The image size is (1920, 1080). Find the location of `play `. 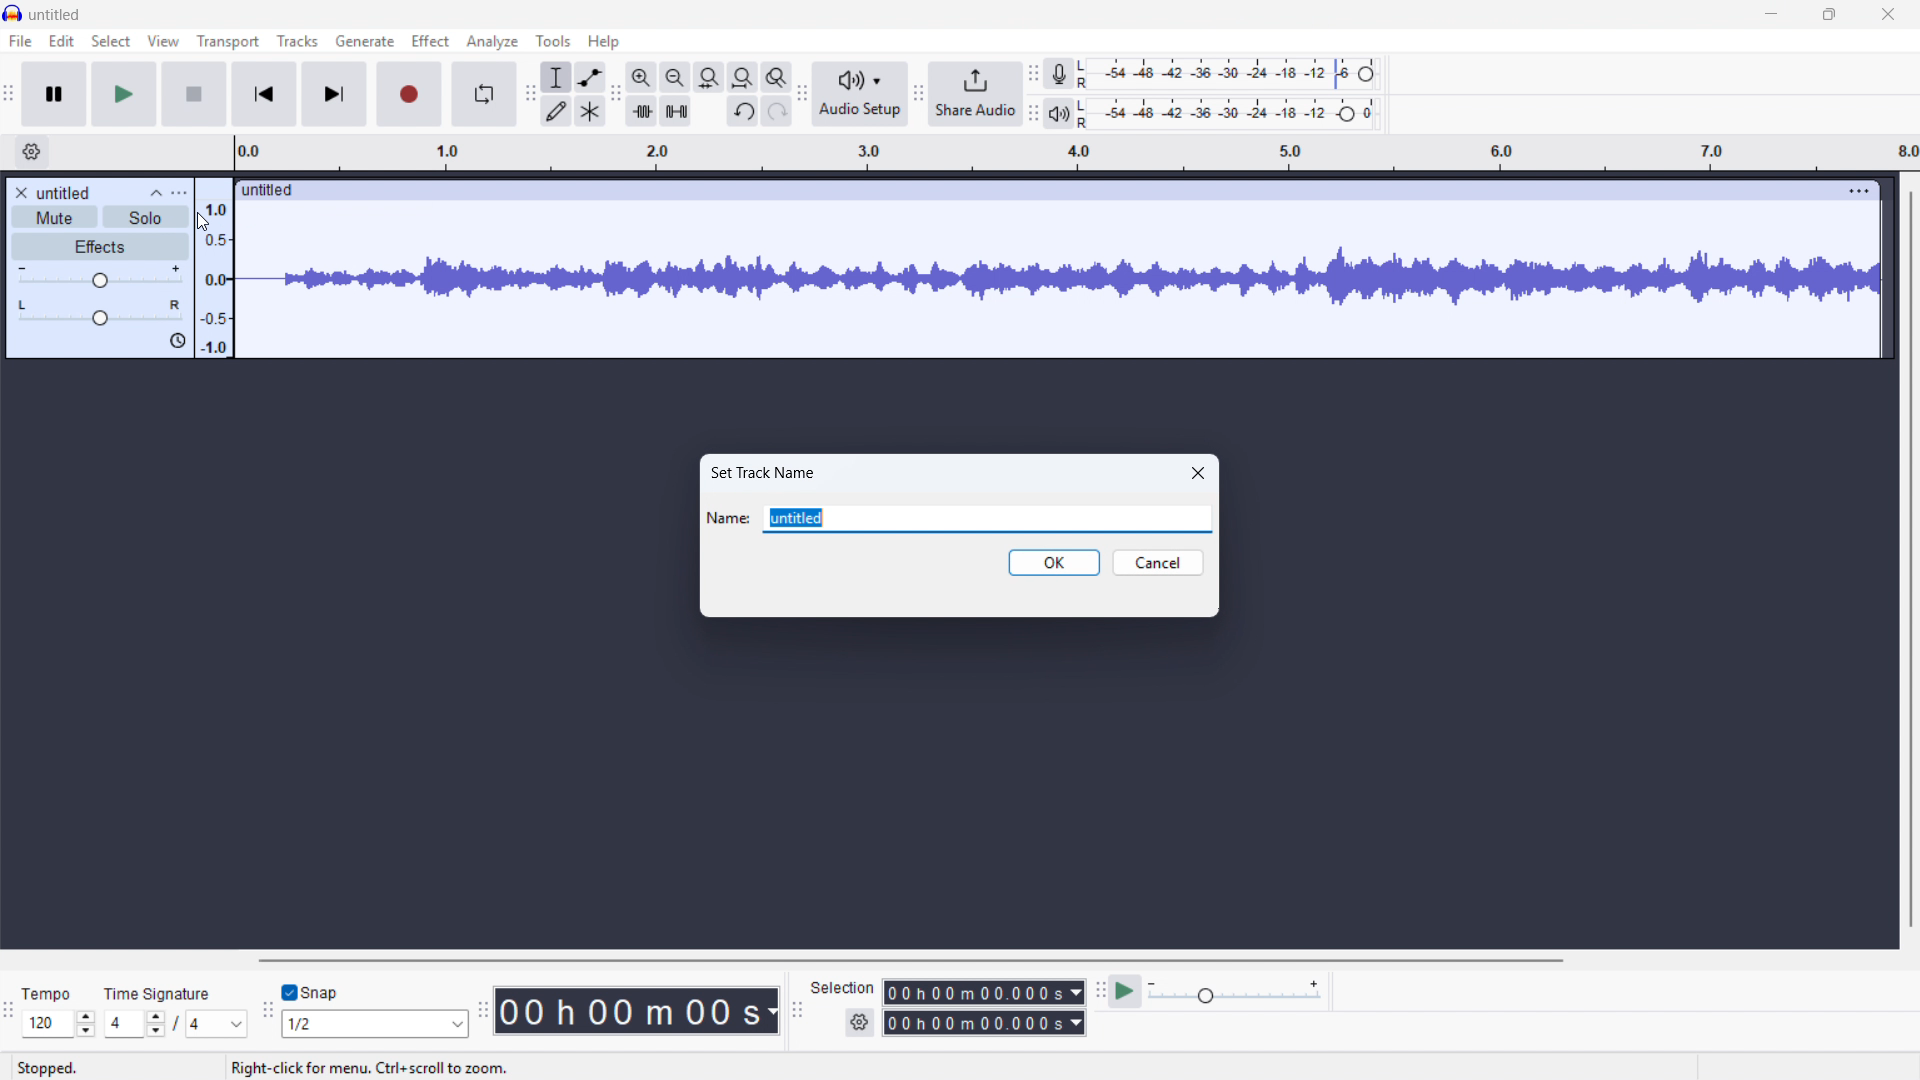

play  is located at coordinates (125, 95).